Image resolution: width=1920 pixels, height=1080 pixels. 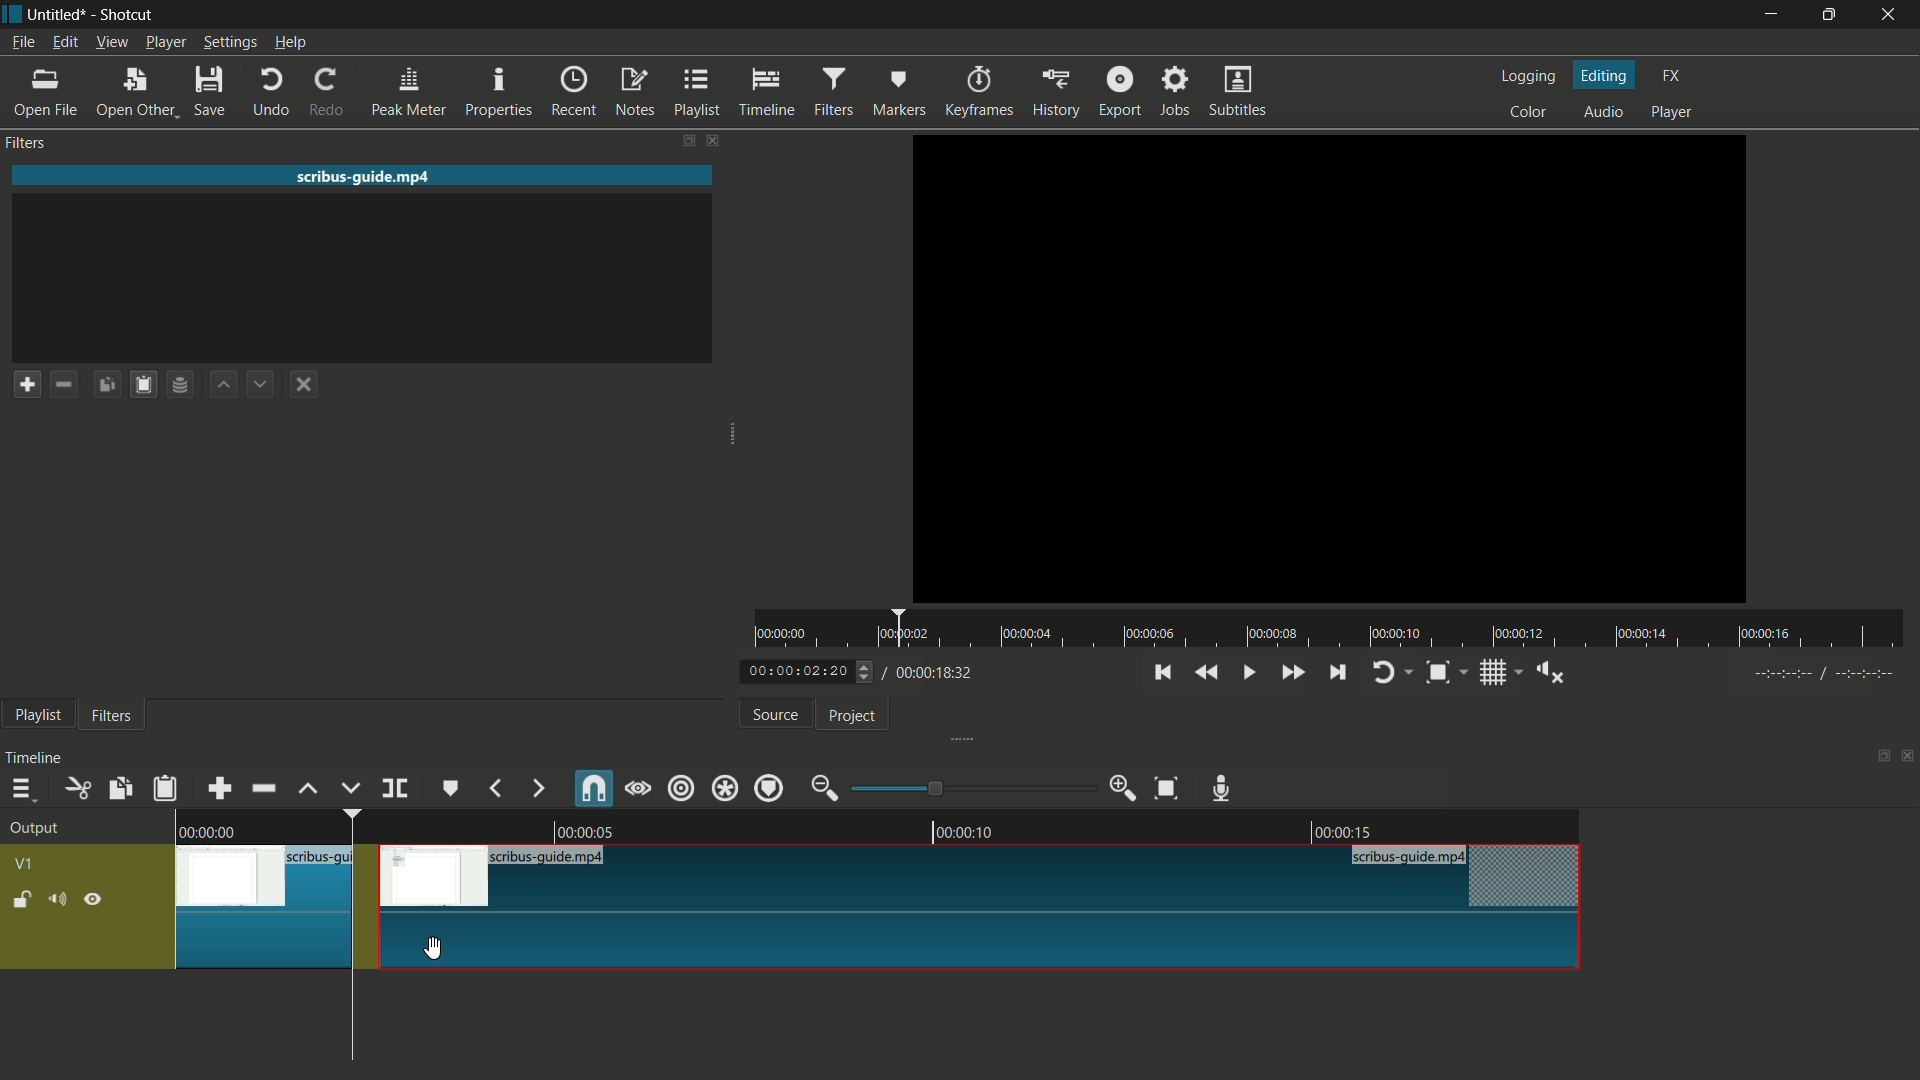 What do you see at coordinates (929, 673) in the screenshot?
I see `total time` at bounding box center [929, 673].